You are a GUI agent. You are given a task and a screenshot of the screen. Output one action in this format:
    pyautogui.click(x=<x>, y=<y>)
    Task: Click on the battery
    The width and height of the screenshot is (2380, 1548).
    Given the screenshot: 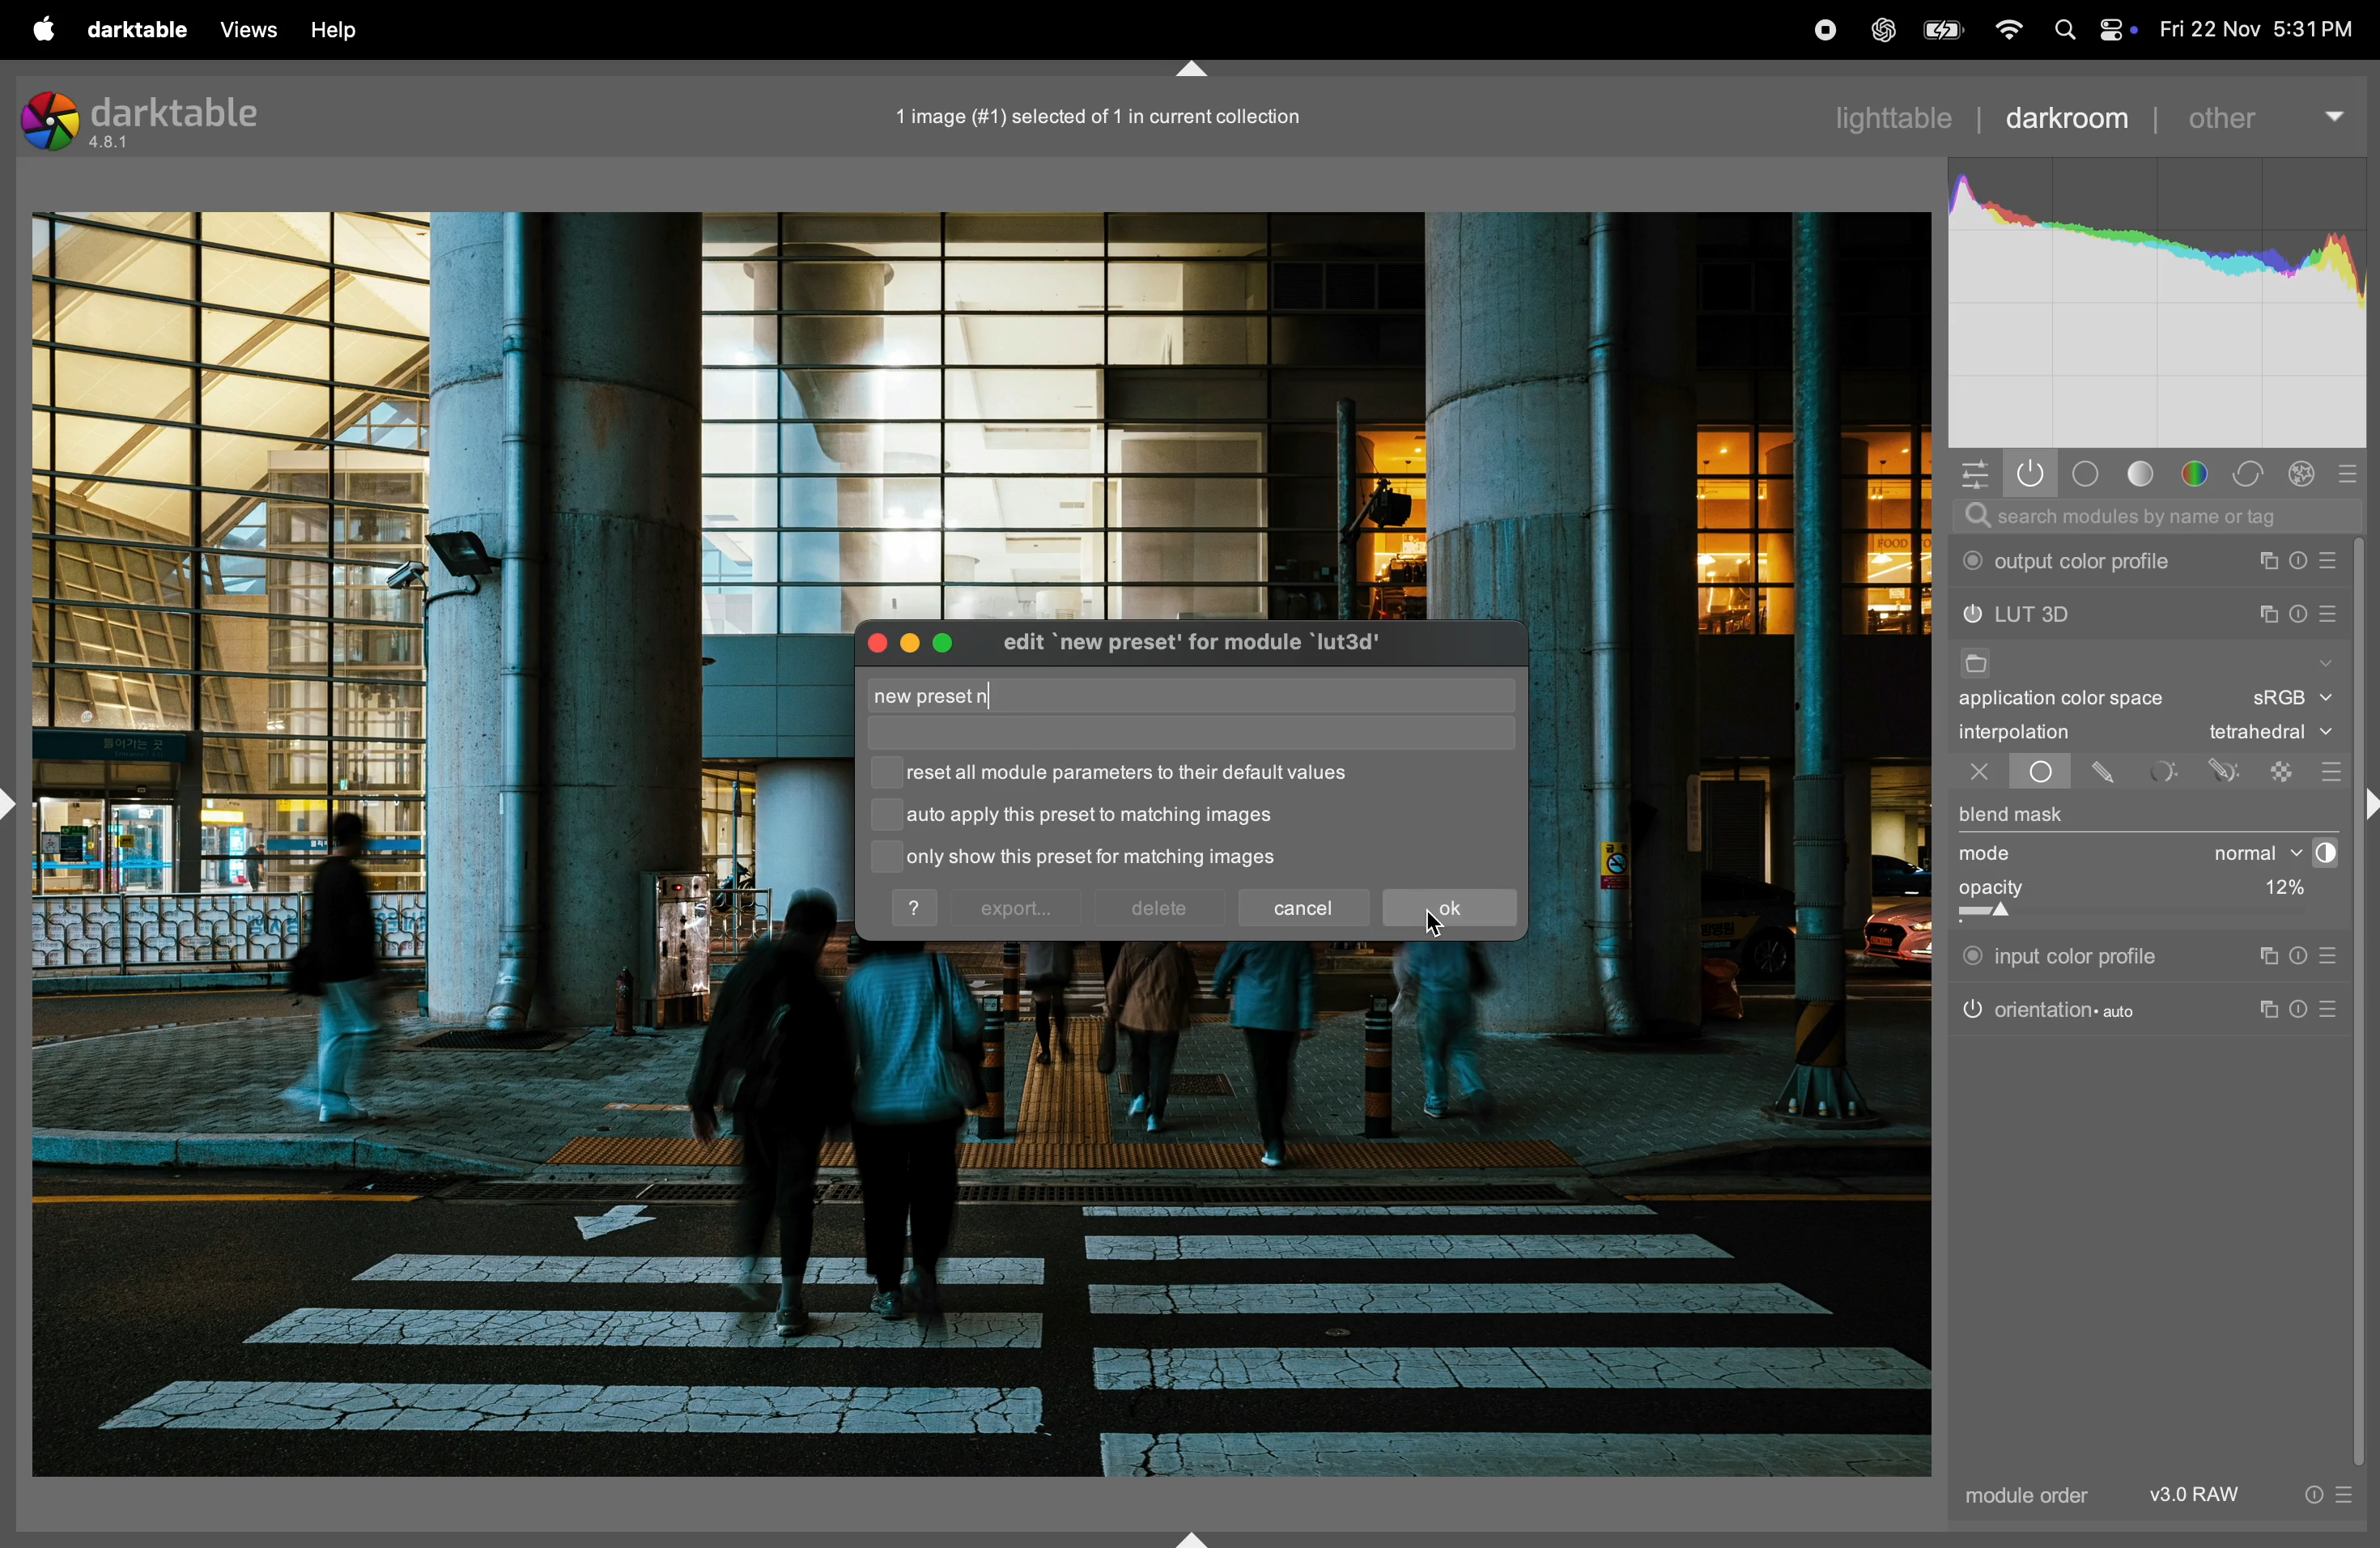 What is the action you would take?
    pyautogui.click(x=1940, y=30)
    